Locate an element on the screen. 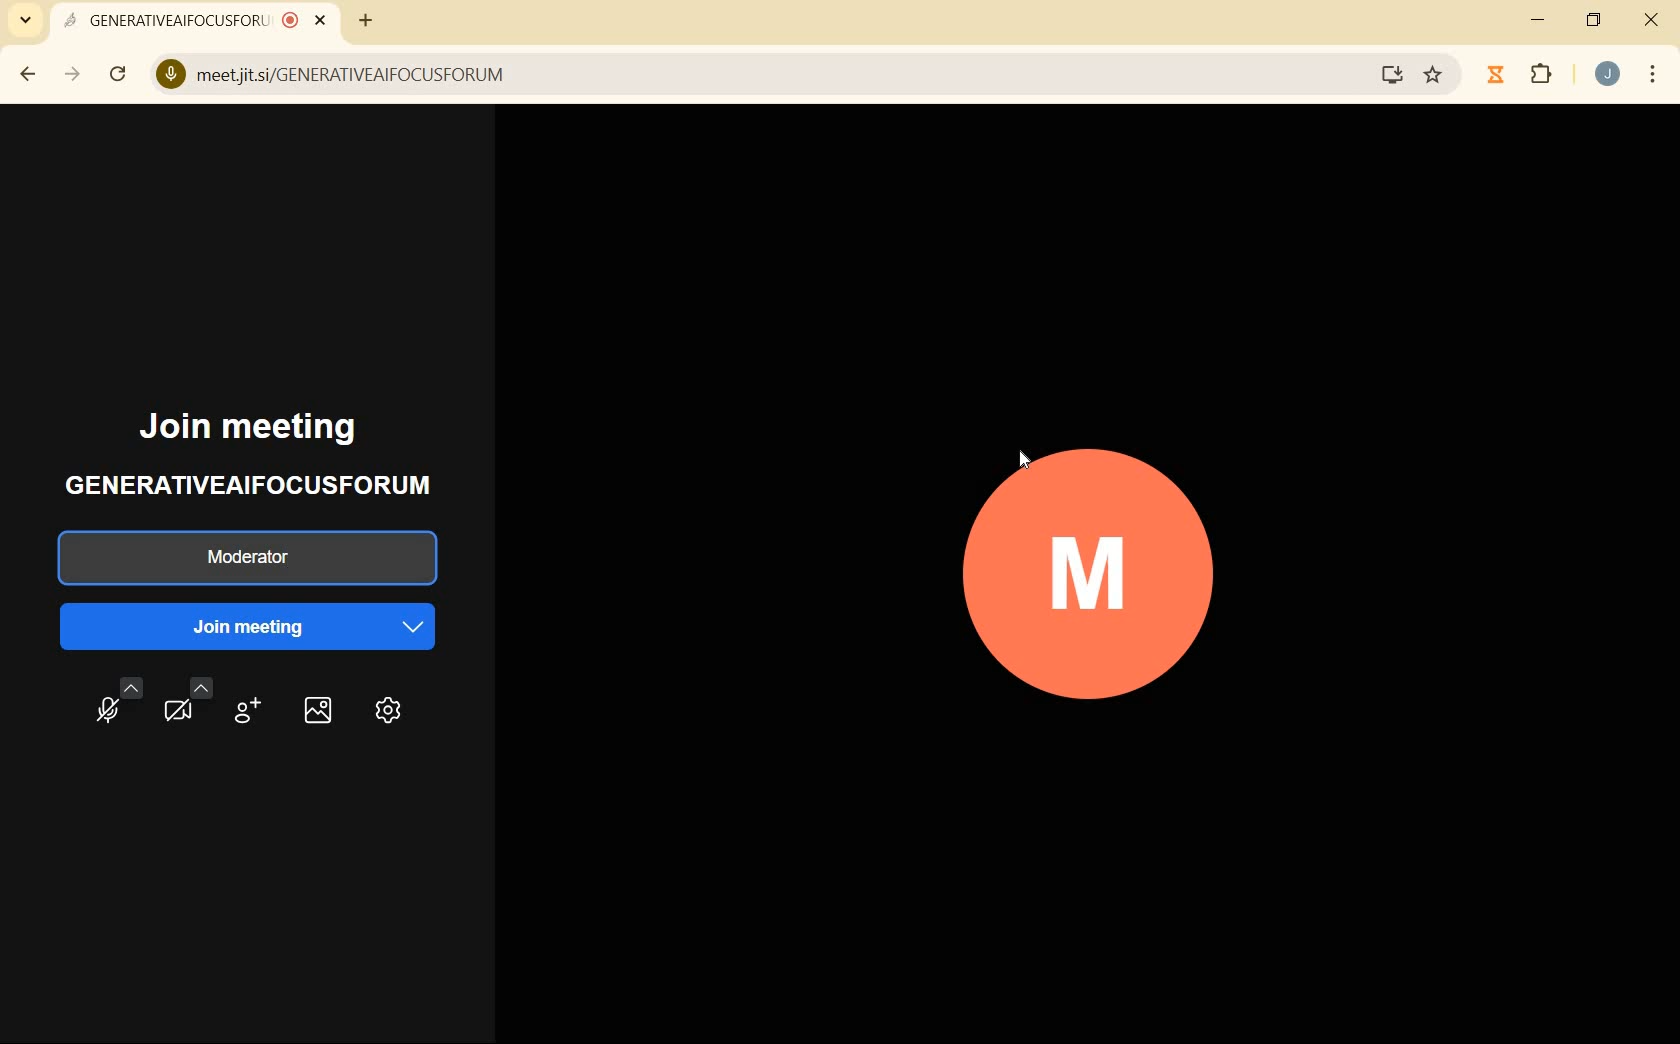 Image resolution: width=1680 pixels, height=1044 pixels. PARTICIPANT'S PROFILE PICTURE is located at coordinates (1091, 574).